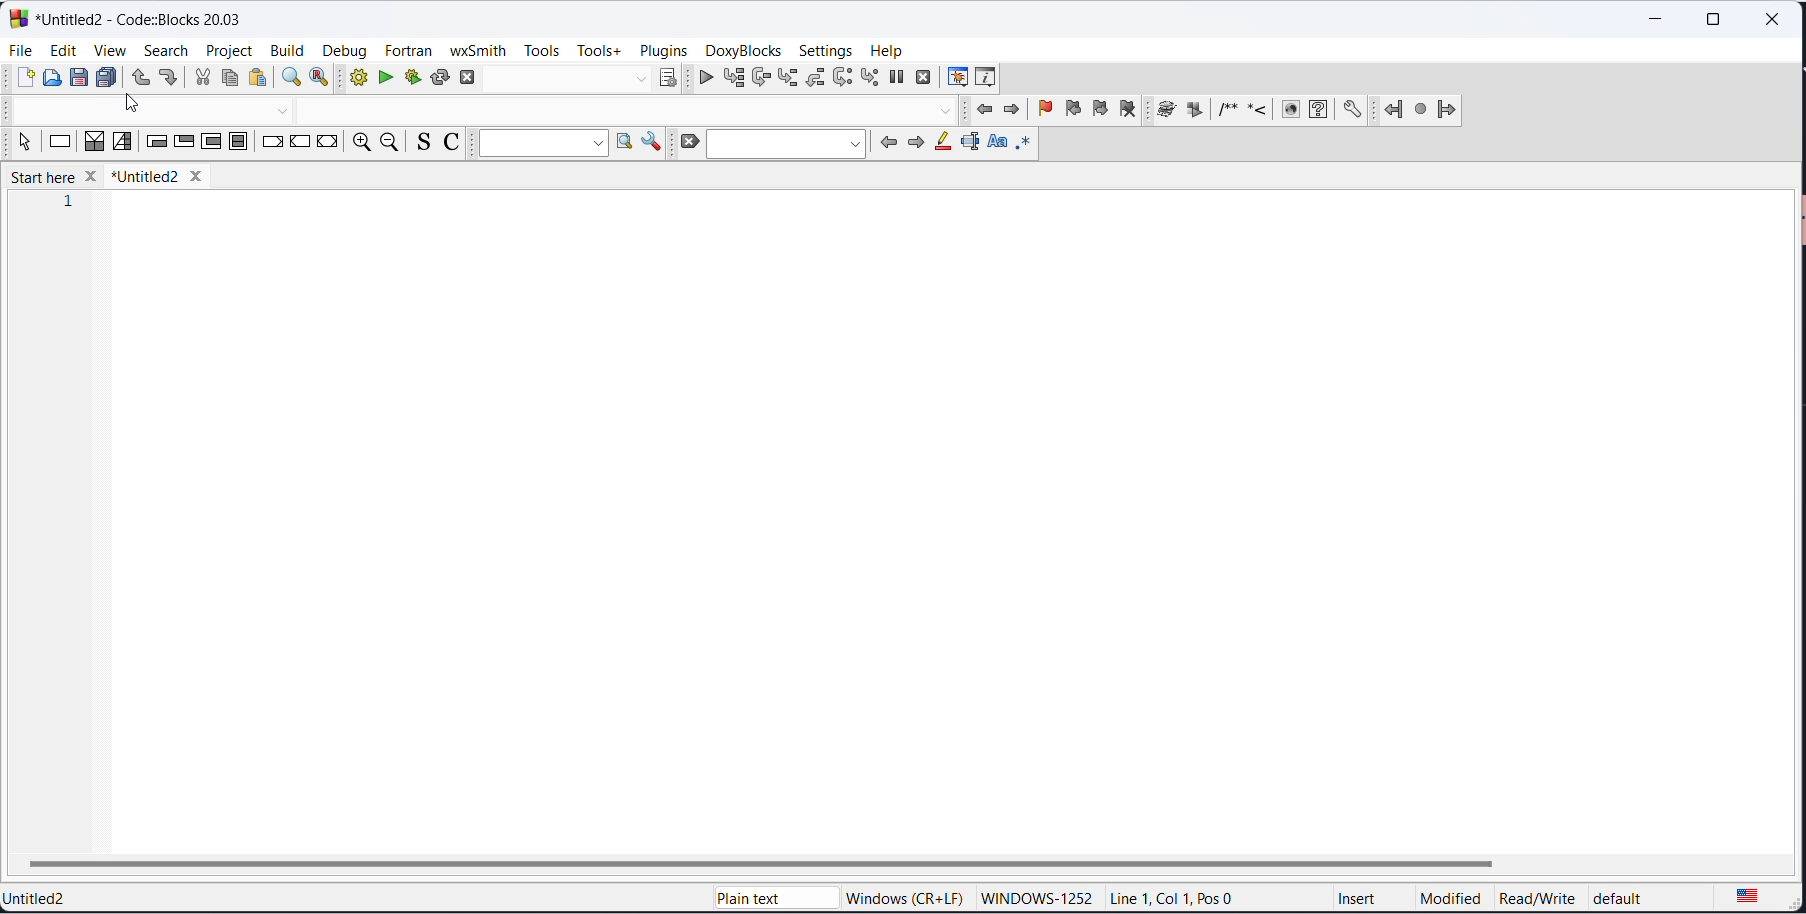  I want to click on paste, so click(257, 78).